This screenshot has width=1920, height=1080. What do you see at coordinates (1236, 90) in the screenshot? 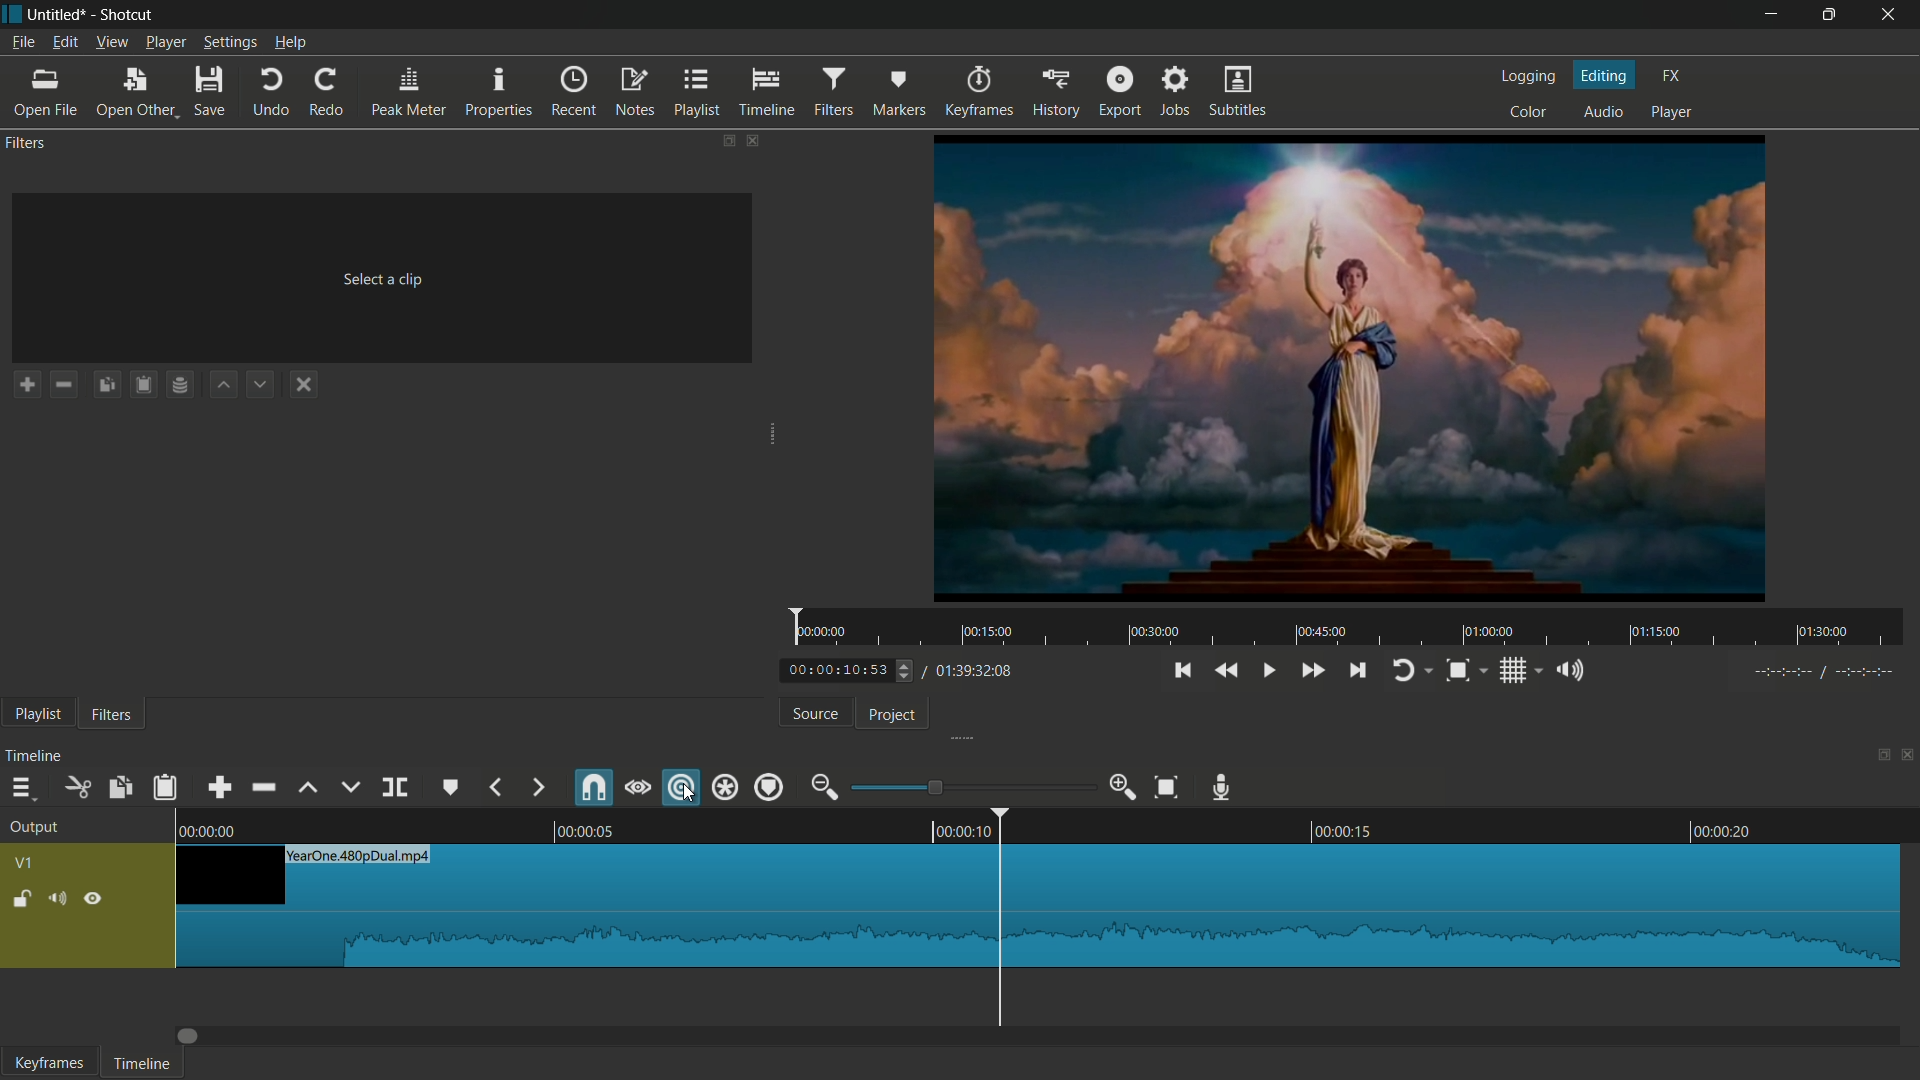
I see `subtitles` at bounding box center [1236, 90].